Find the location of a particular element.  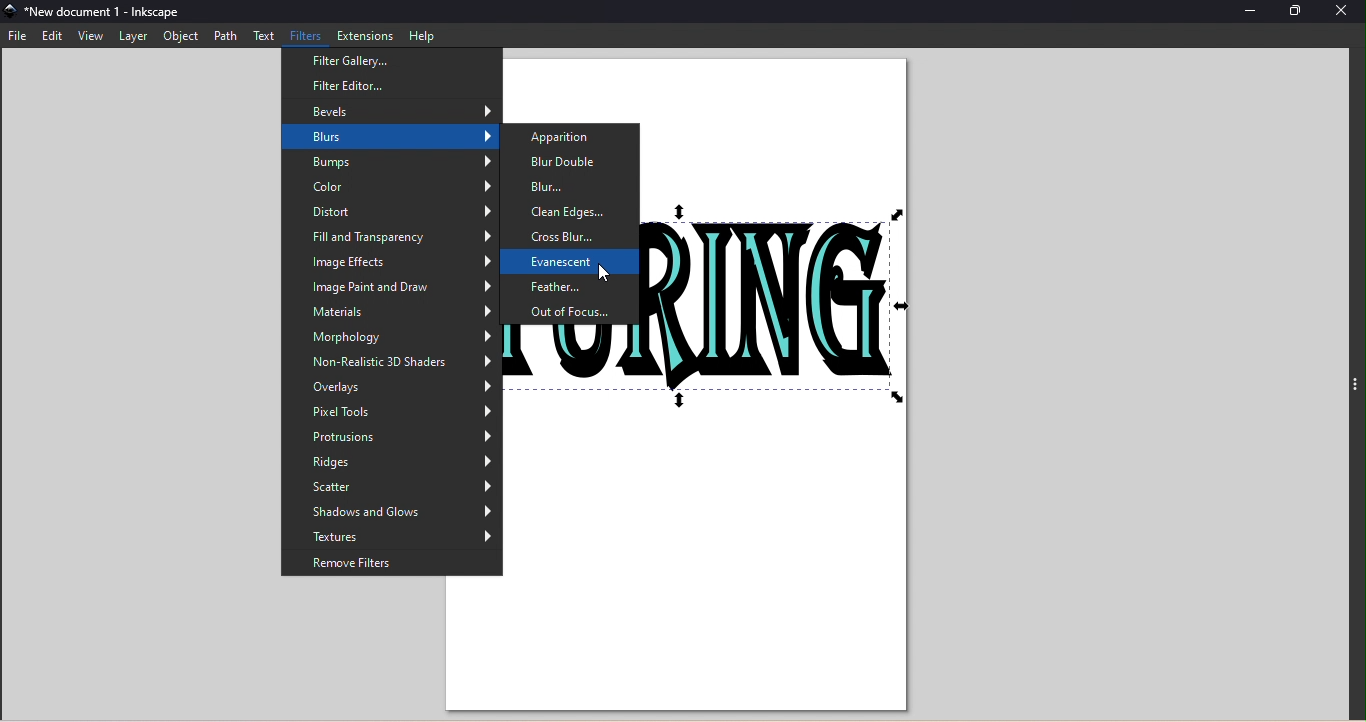

Object is located at coordinates (181, 36).